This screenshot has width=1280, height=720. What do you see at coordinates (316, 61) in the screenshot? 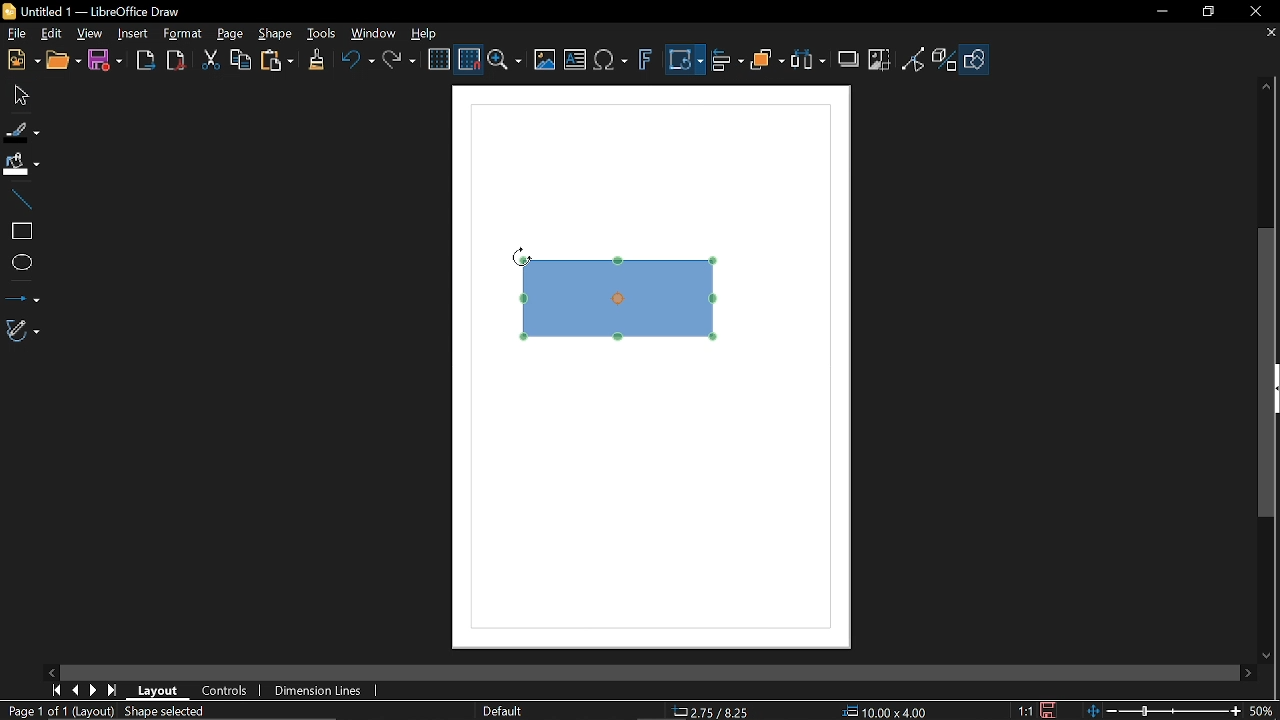
I see `Clone` at bounding box center [316, 61].